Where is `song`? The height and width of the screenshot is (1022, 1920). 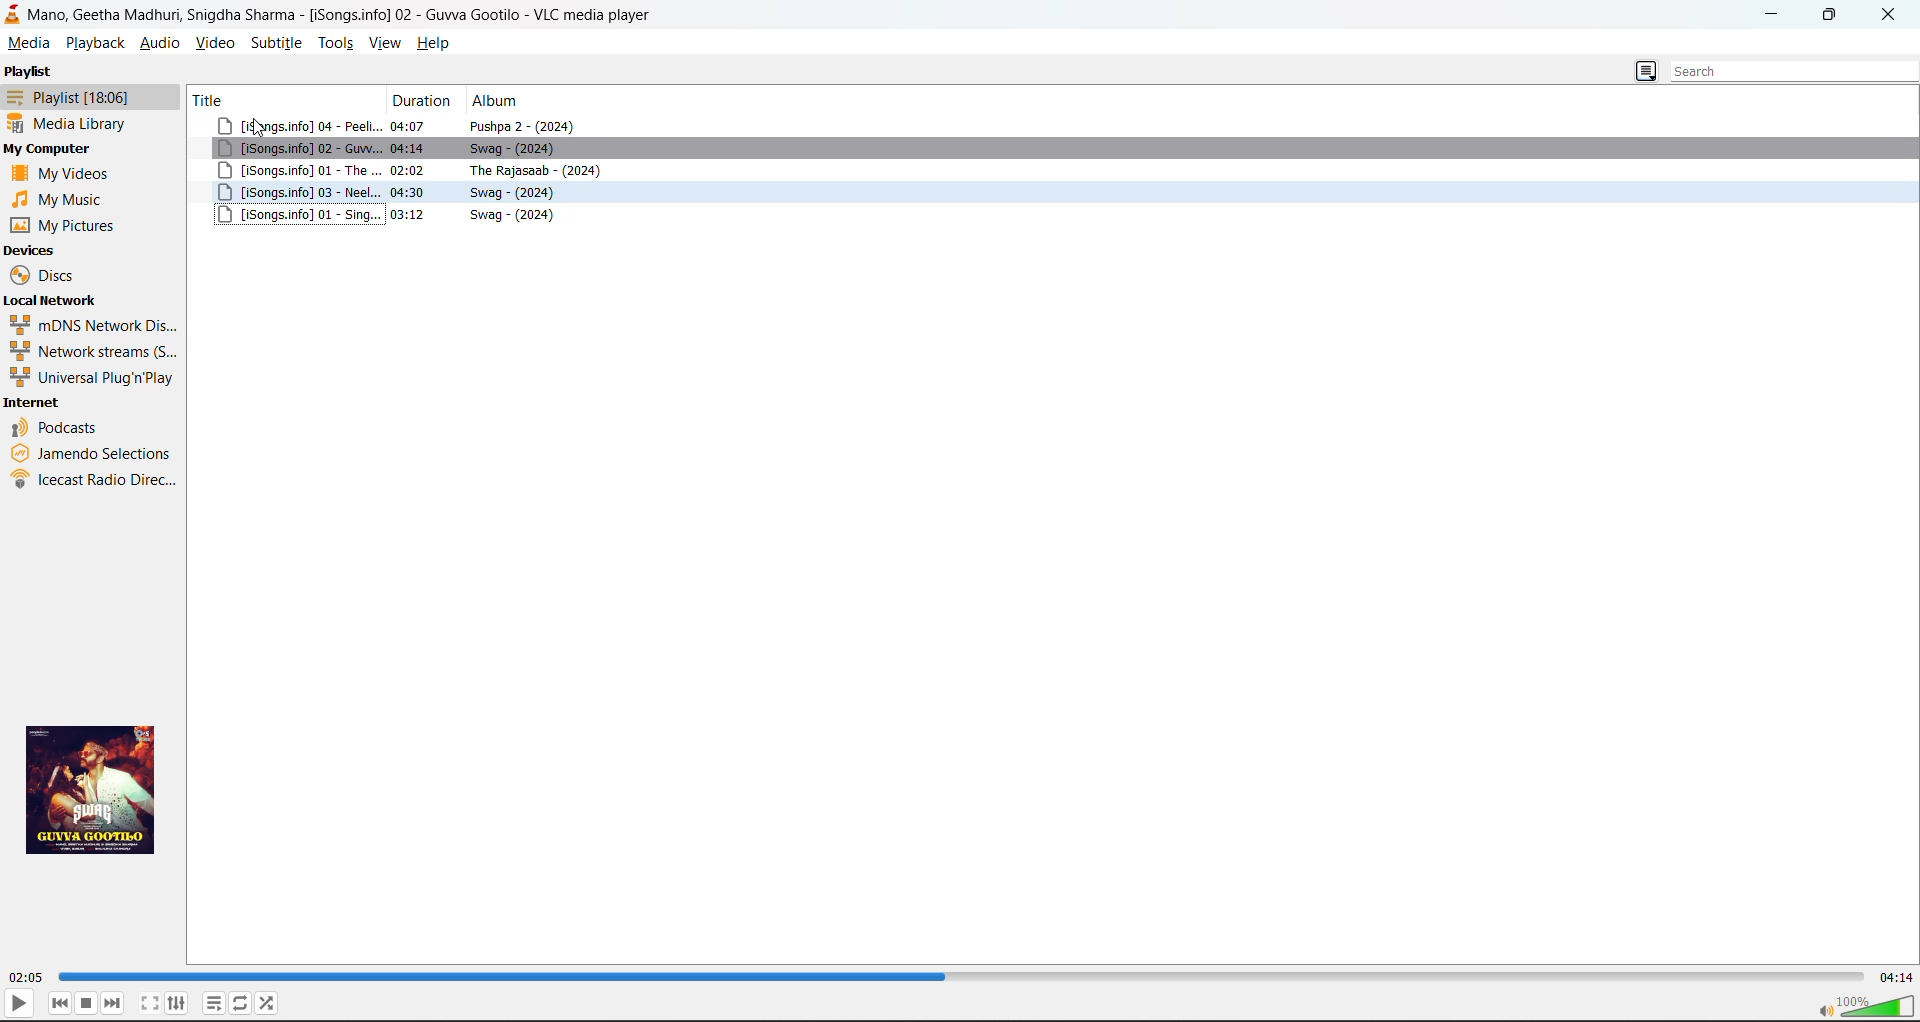
song is located at coordinates (1054, 150).